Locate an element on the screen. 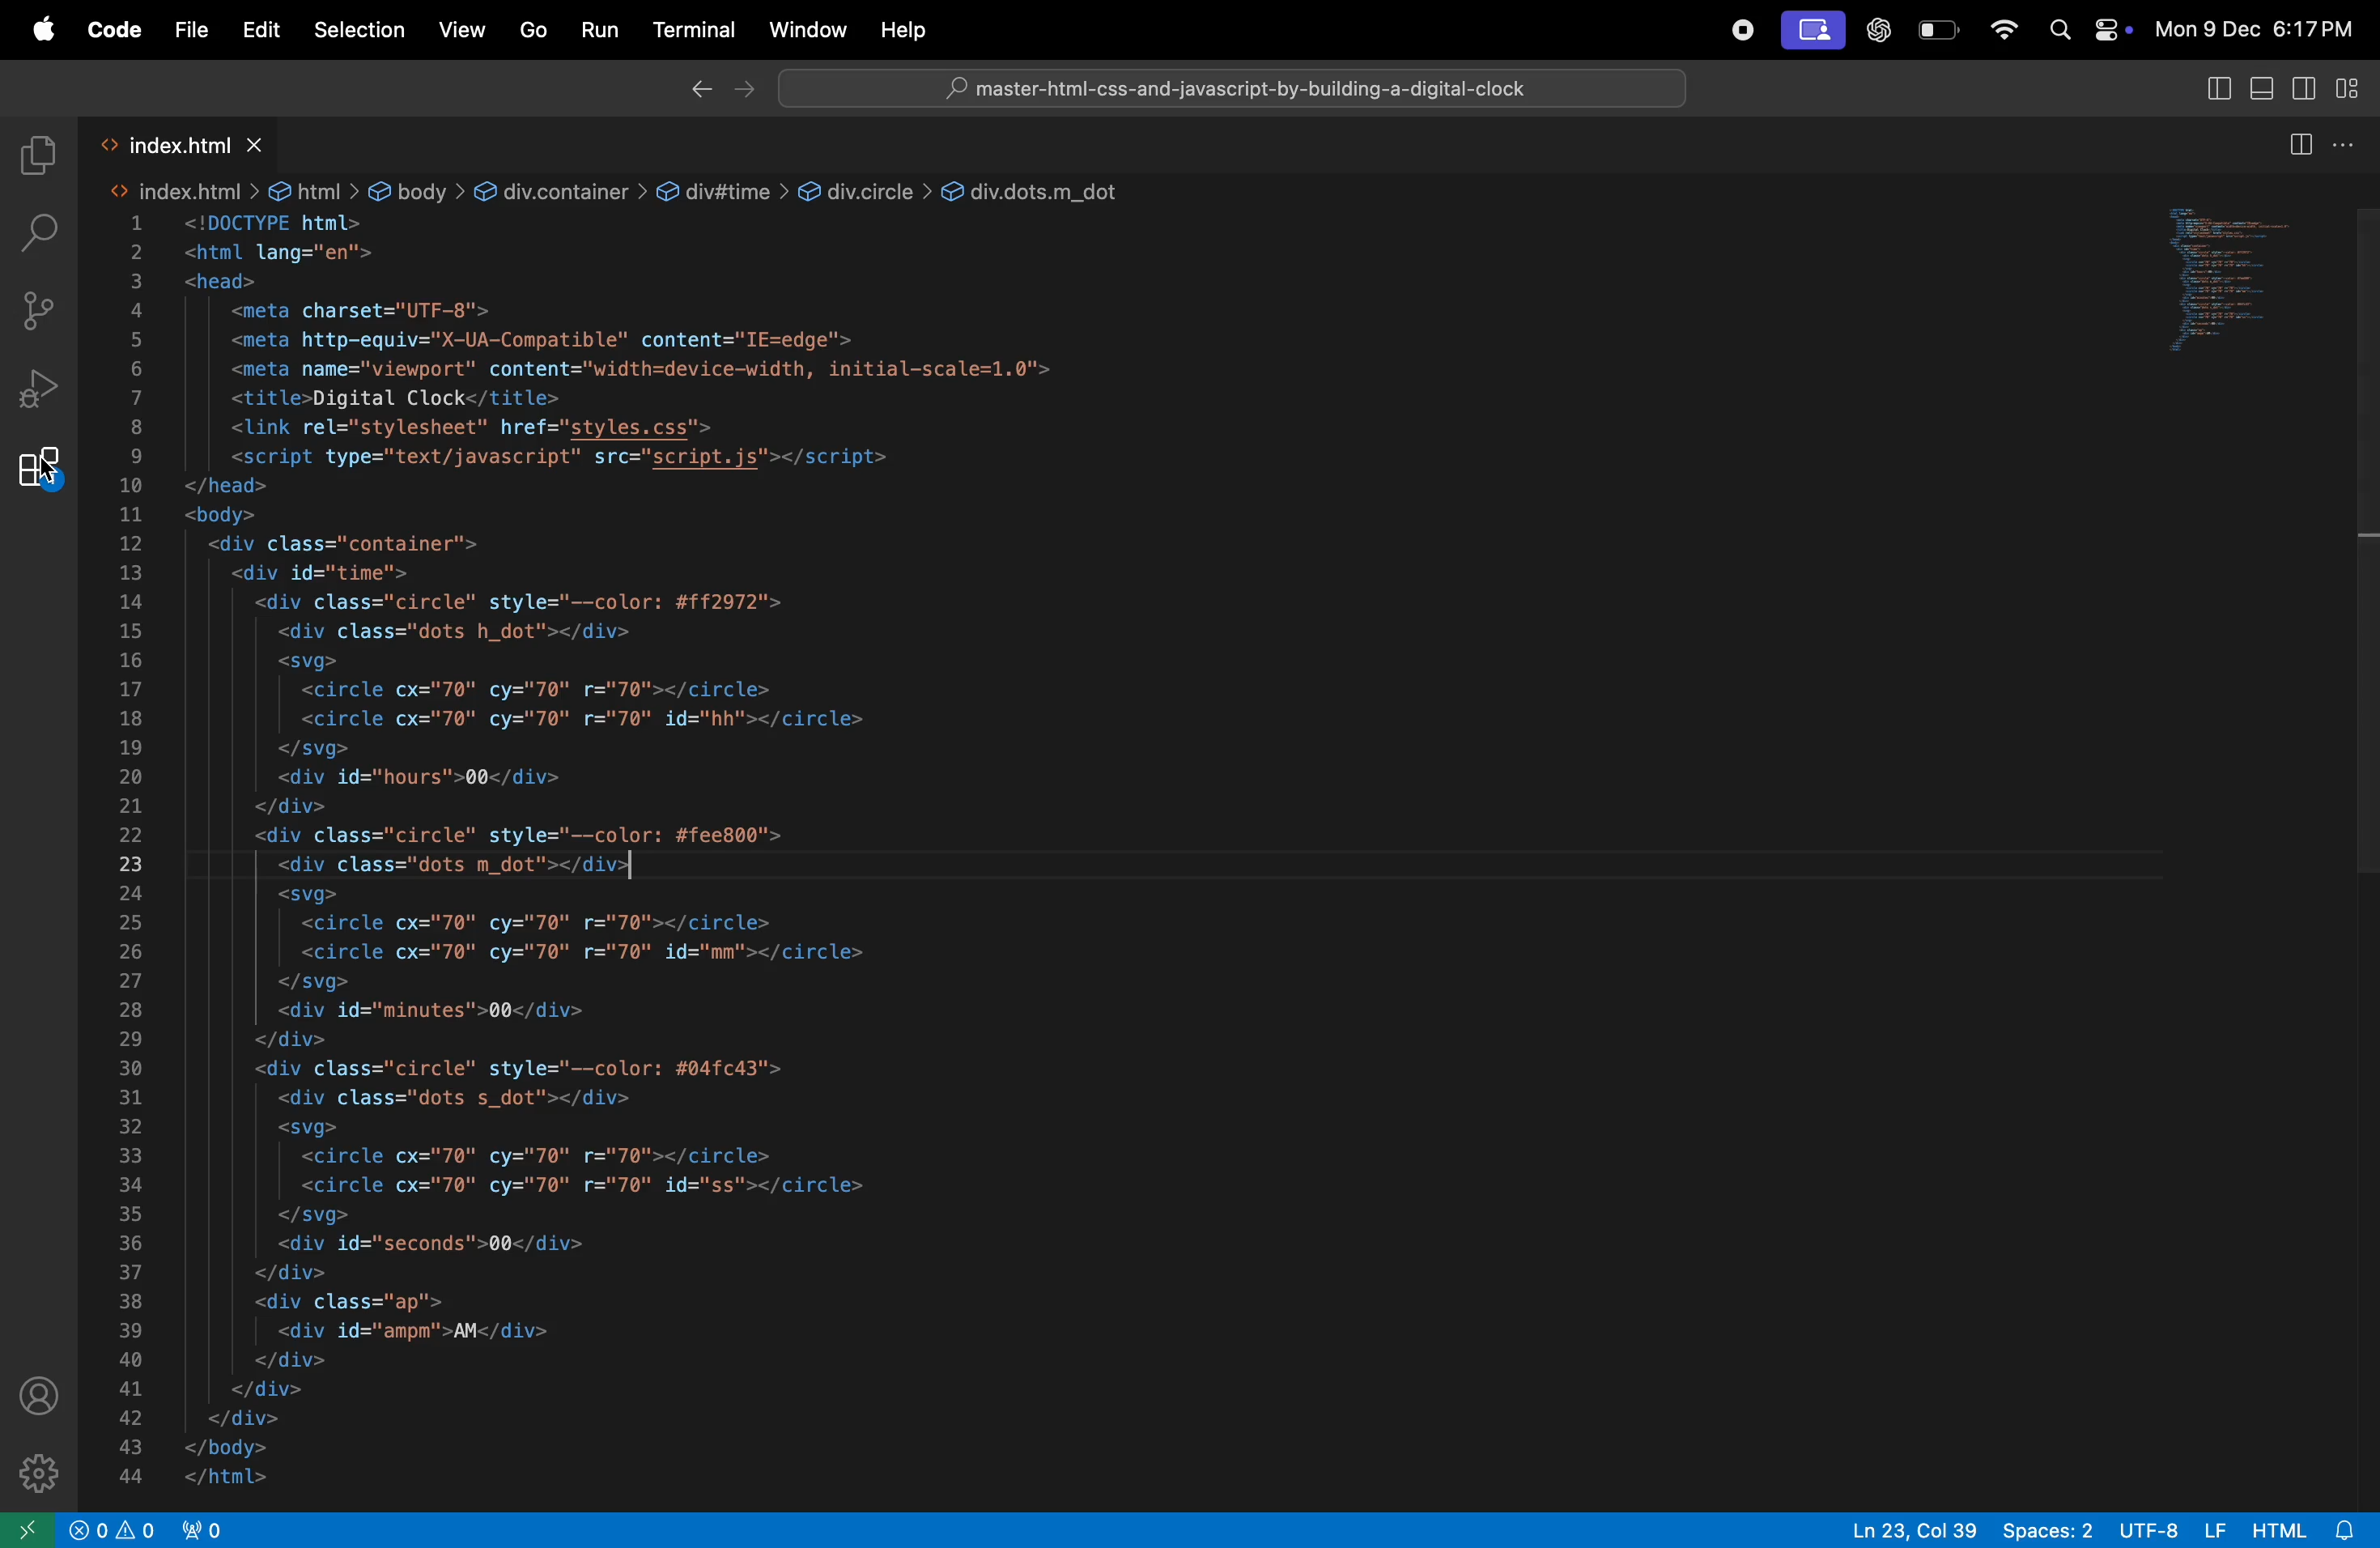 This screenshot has height=1548, width=2380. debug is located at coordinates (39, 388).